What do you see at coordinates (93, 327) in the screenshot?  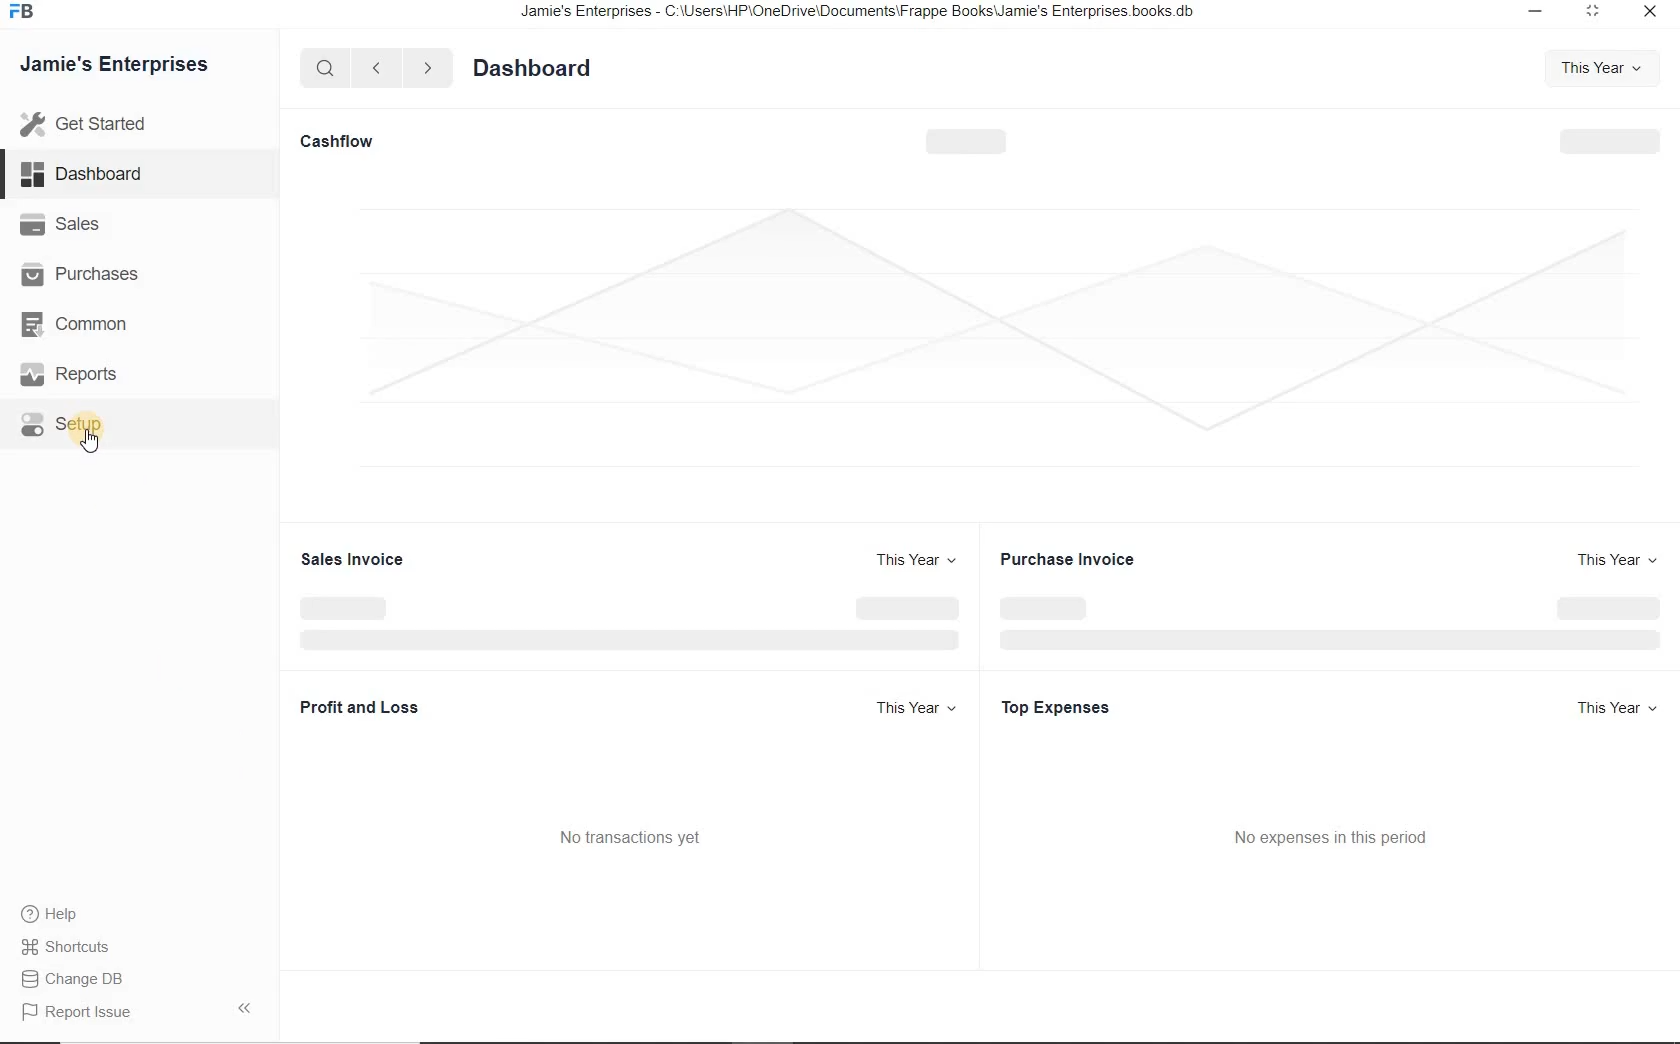 I see `common` at bounding box center [93, 327].